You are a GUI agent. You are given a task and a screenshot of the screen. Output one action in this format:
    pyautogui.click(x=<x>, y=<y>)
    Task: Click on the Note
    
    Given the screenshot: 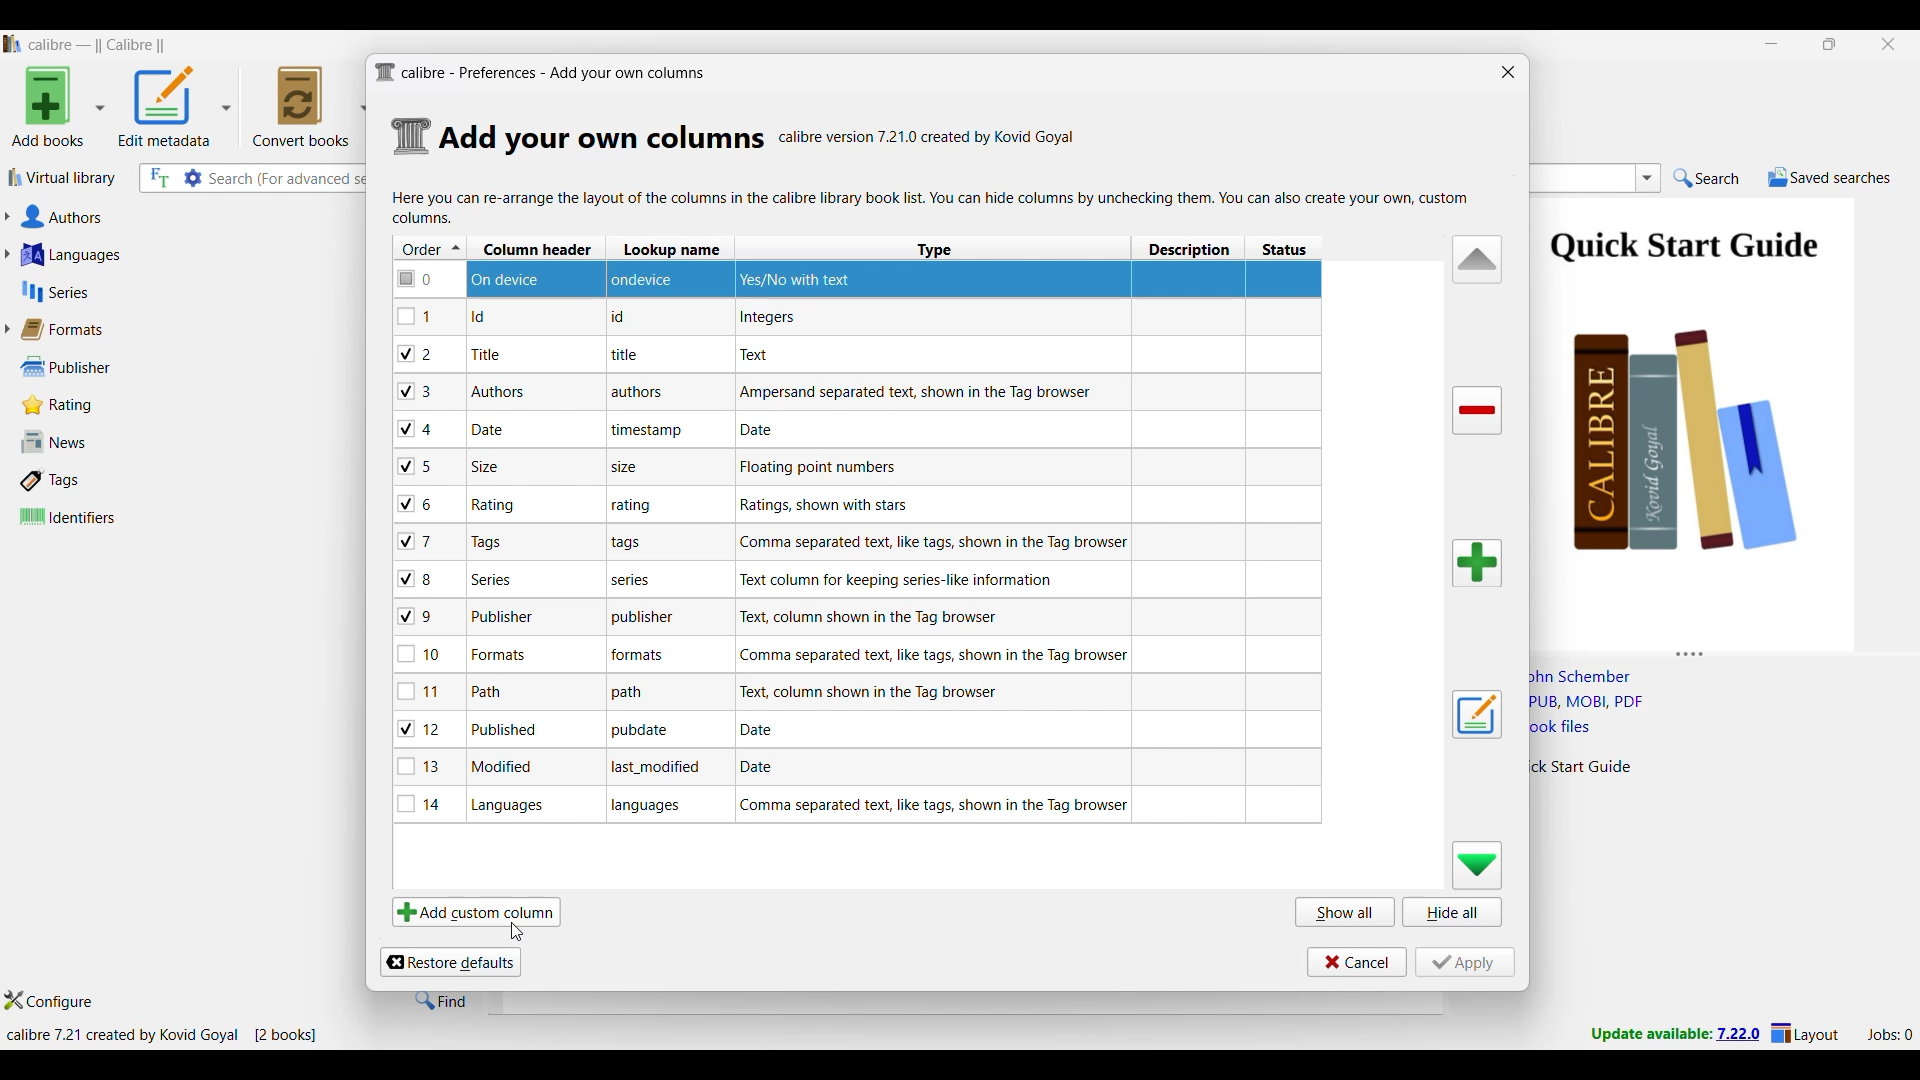 What is the action you would take?
    pyautogui.click(x=486, y=354)
    